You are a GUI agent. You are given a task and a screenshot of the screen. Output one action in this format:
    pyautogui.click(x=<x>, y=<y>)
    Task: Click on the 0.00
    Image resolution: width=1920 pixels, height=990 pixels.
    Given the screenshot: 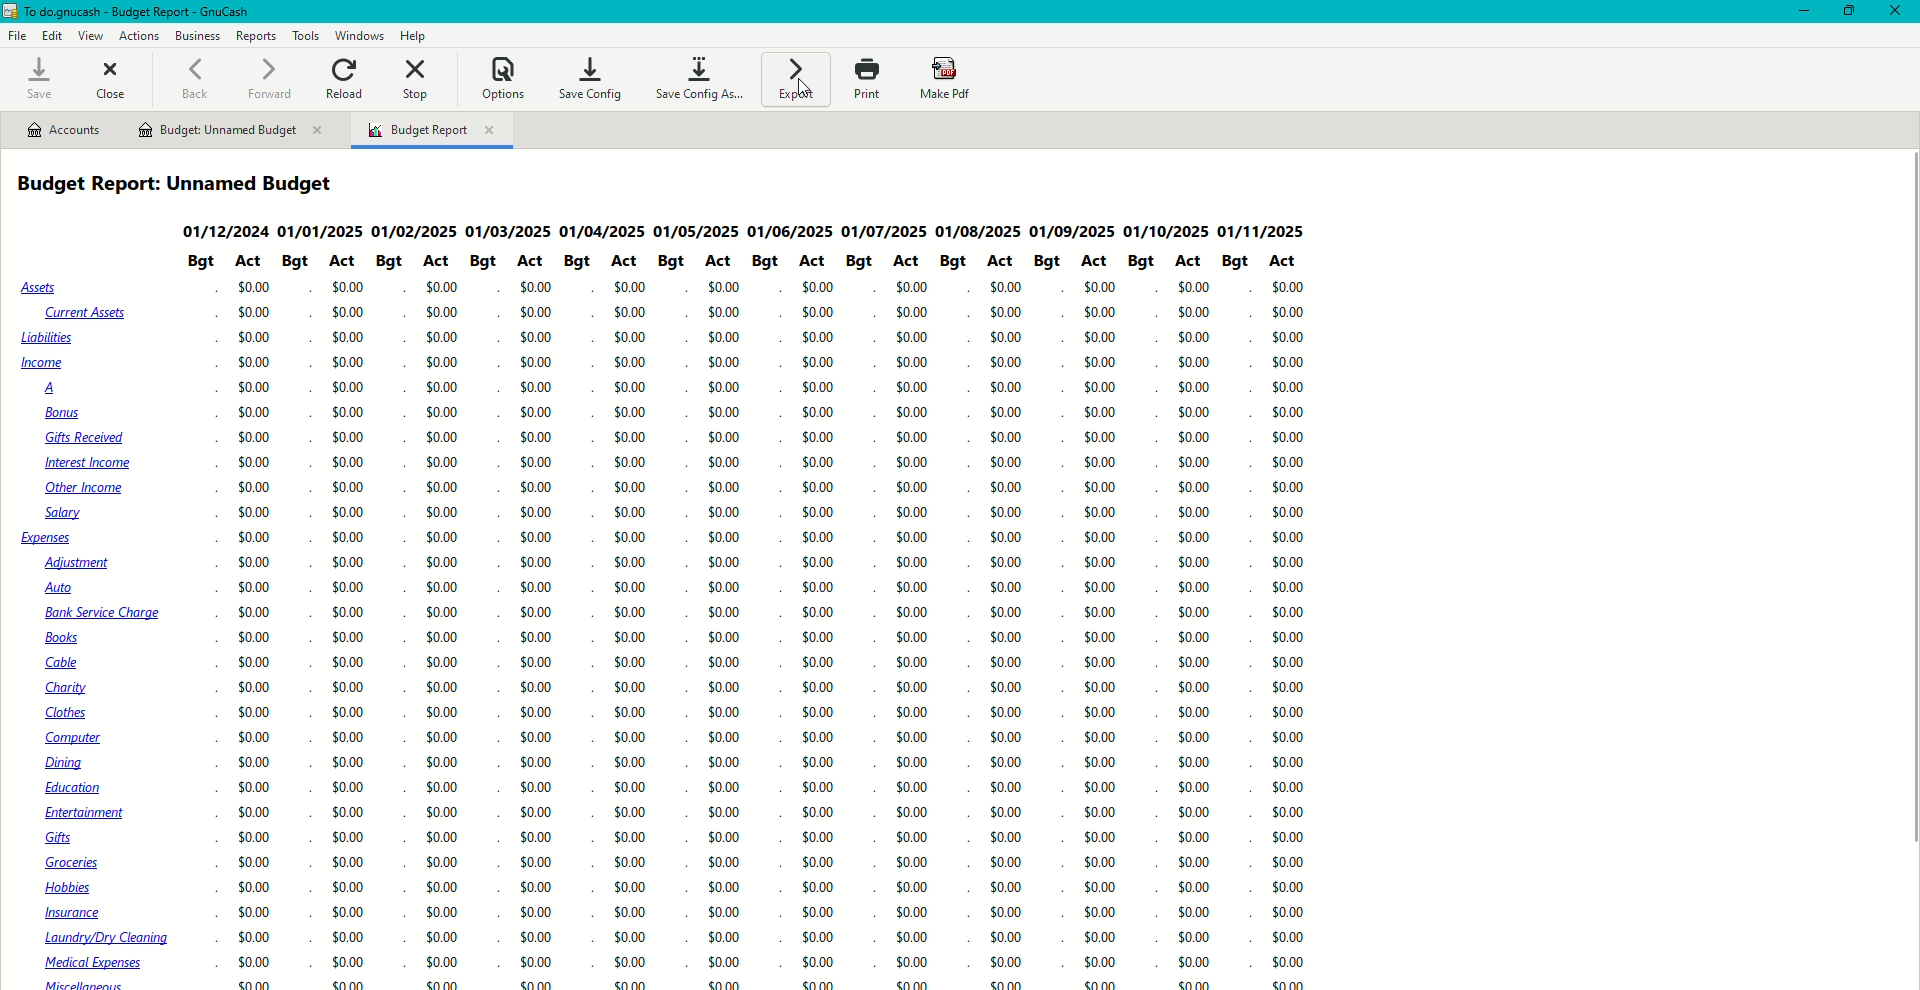 What is the action you would take?
    pyautogui.click(x=347, y=662)
    